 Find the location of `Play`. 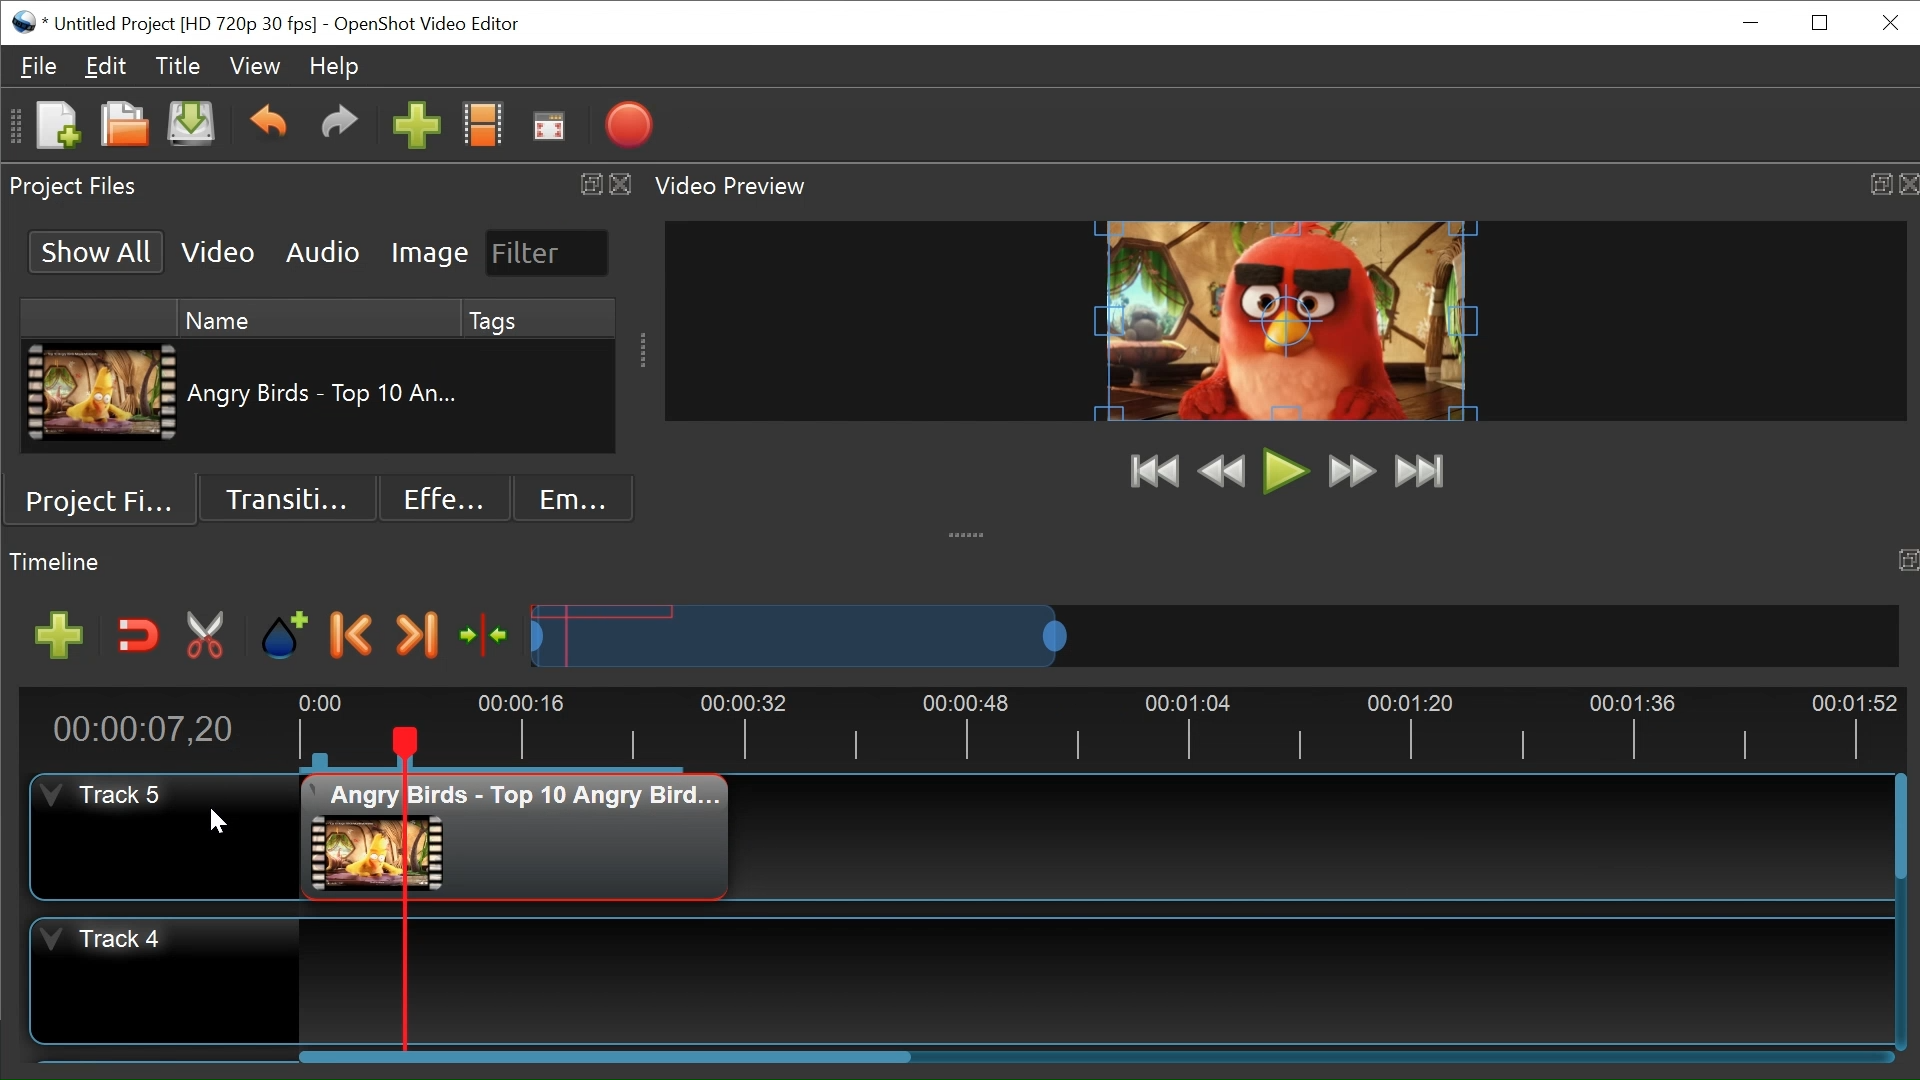

Play is located at coordinates (1286, 470).